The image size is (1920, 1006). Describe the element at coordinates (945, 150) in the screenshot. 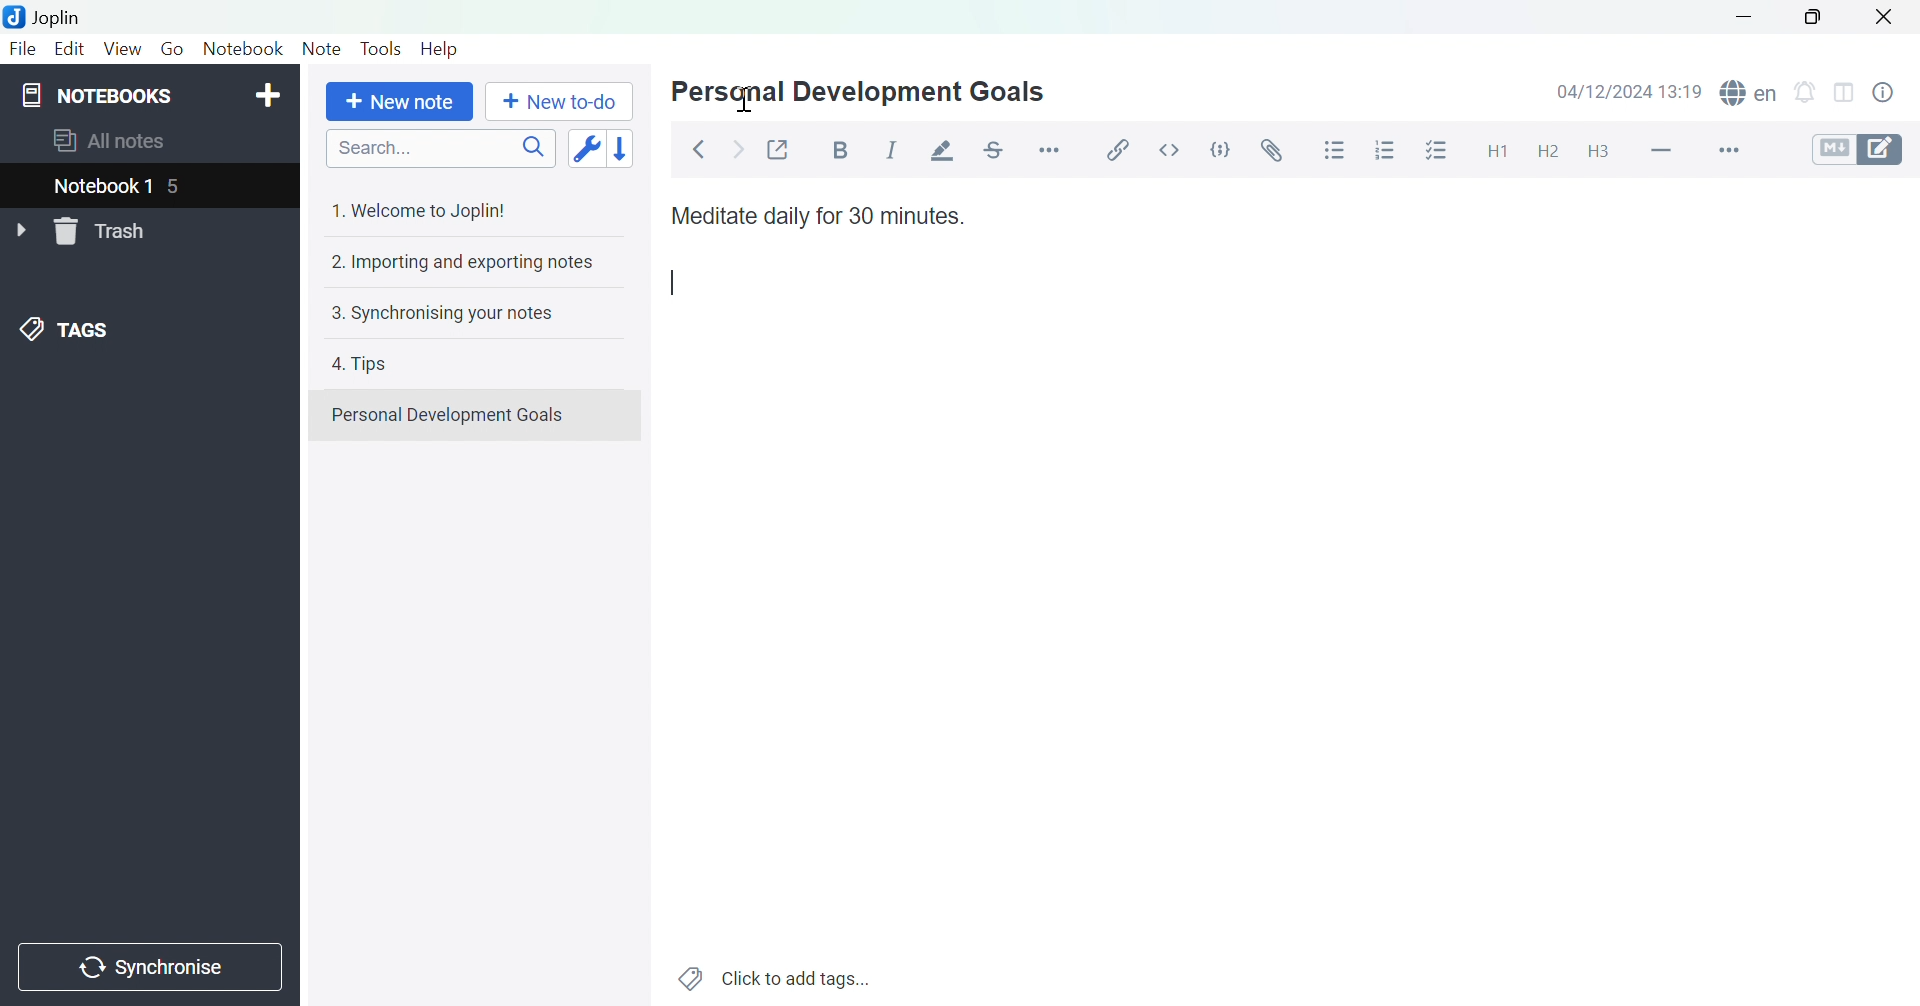

I see `Highlight` at that location.